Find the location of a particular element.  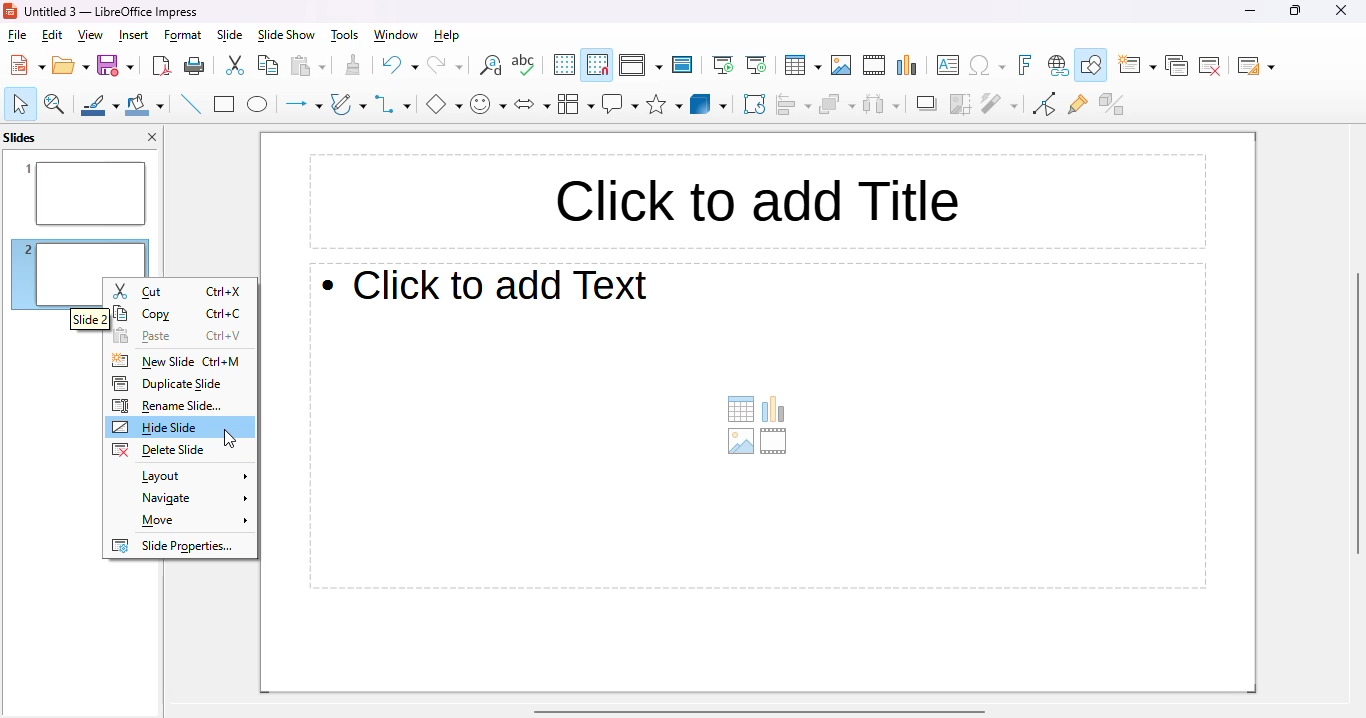

insert chart is located at coordinates (907, 65).